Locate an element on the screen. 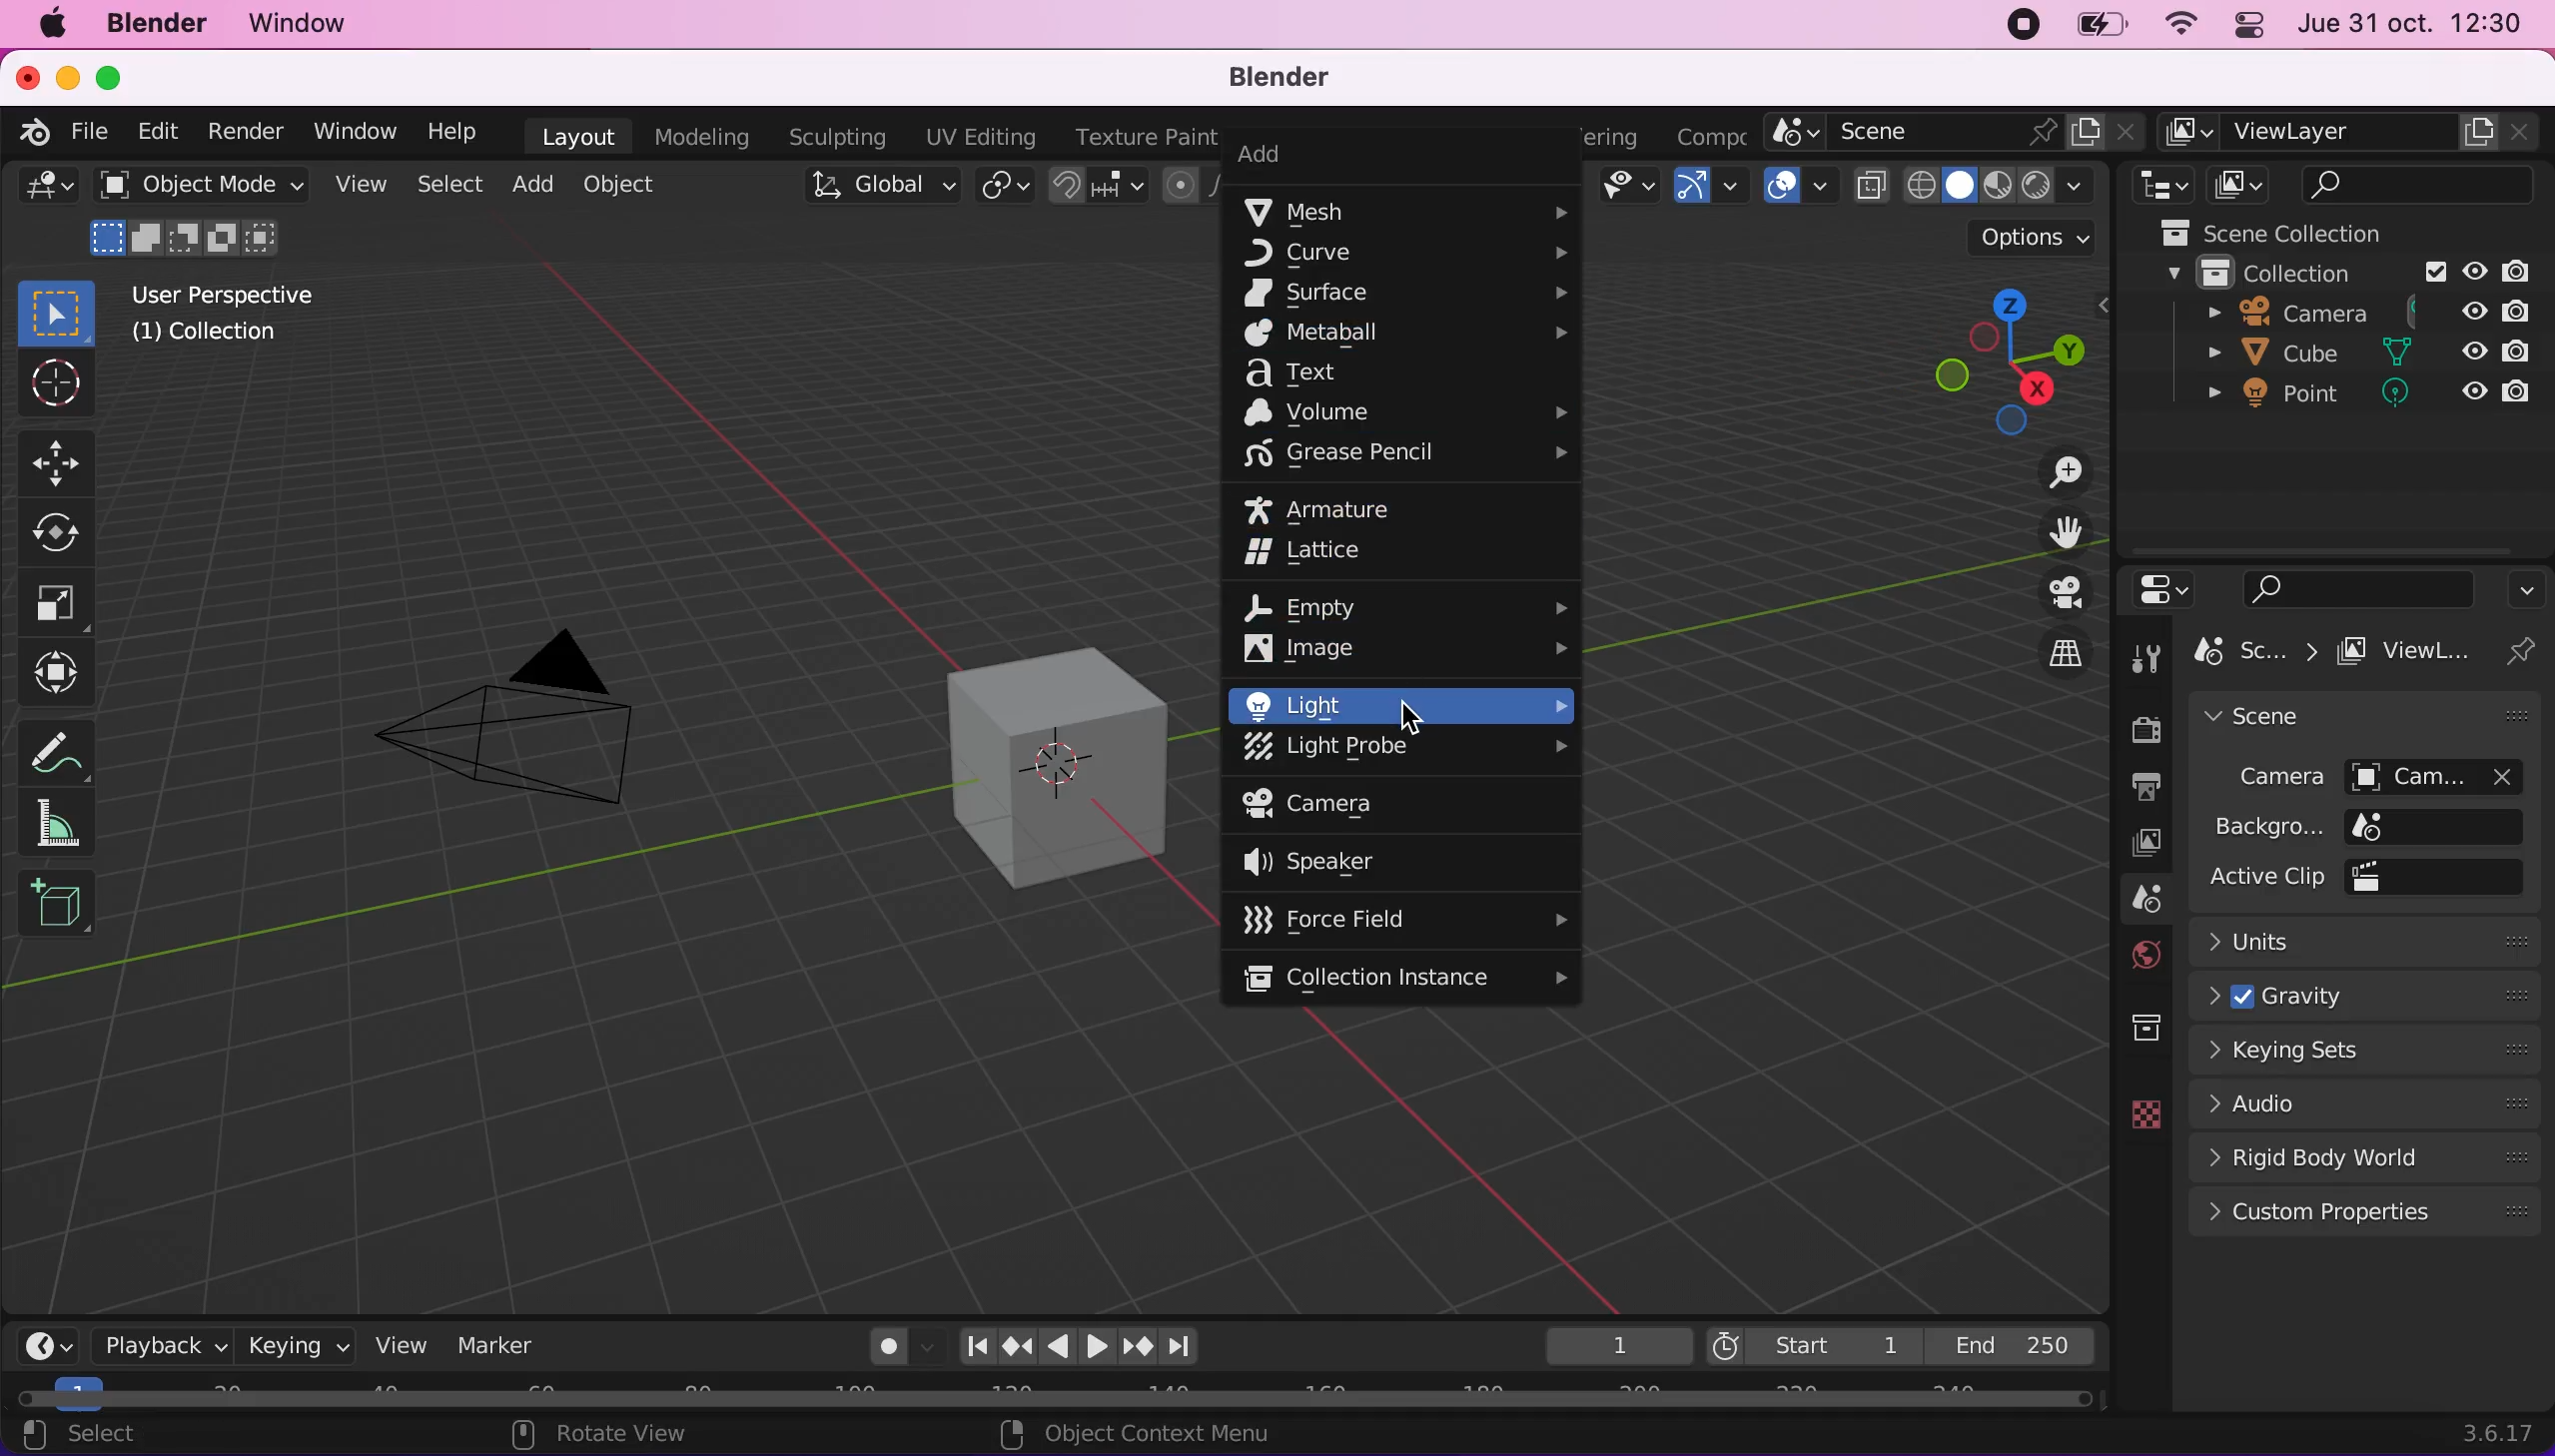 This screenshot has width=2555, height=1456. data is located at coordinates (2134, 1113).